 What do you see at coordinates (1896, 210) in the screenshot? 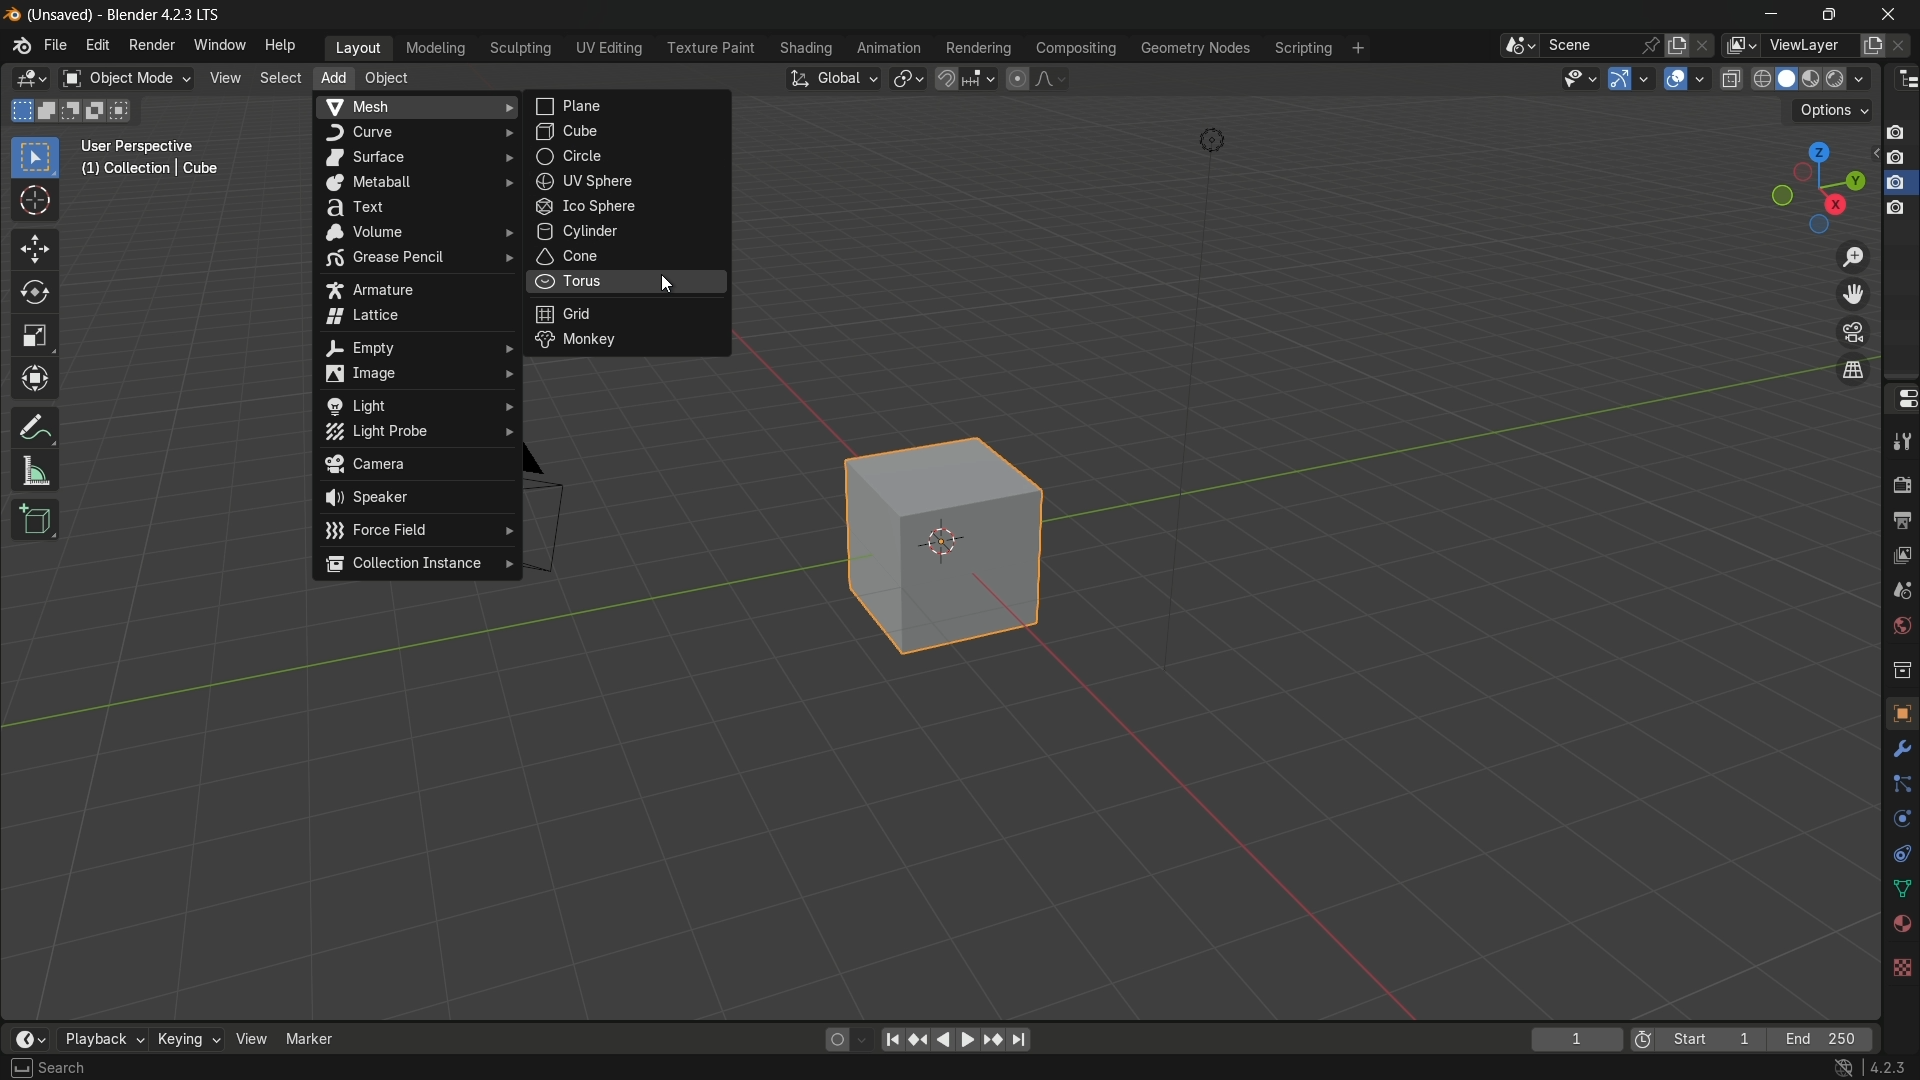
I see `layer 4` at bounding box center [1896, 210].